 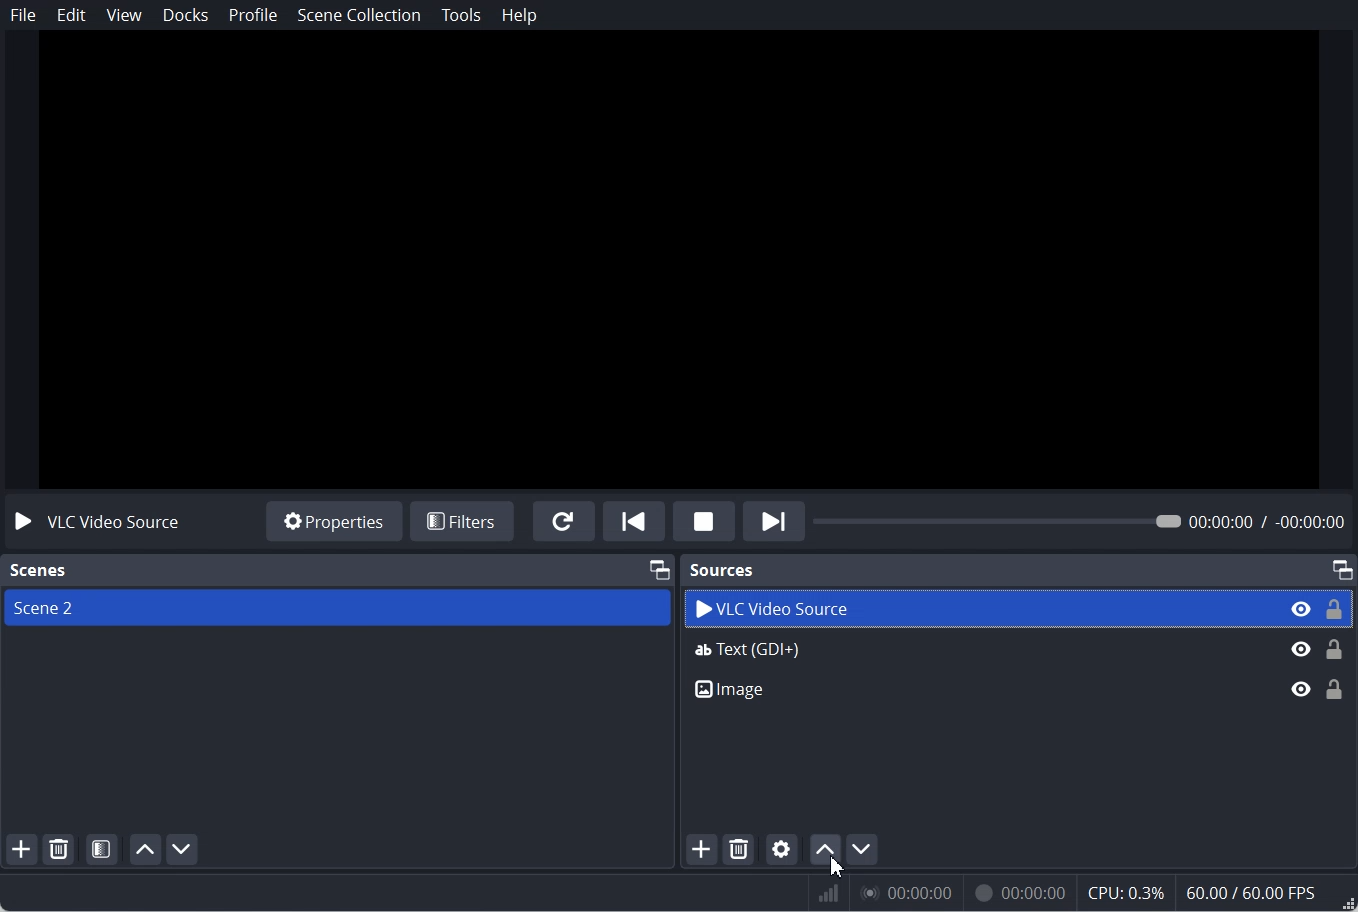 I want to click on Open scene filter, so click(x=102, y=849).